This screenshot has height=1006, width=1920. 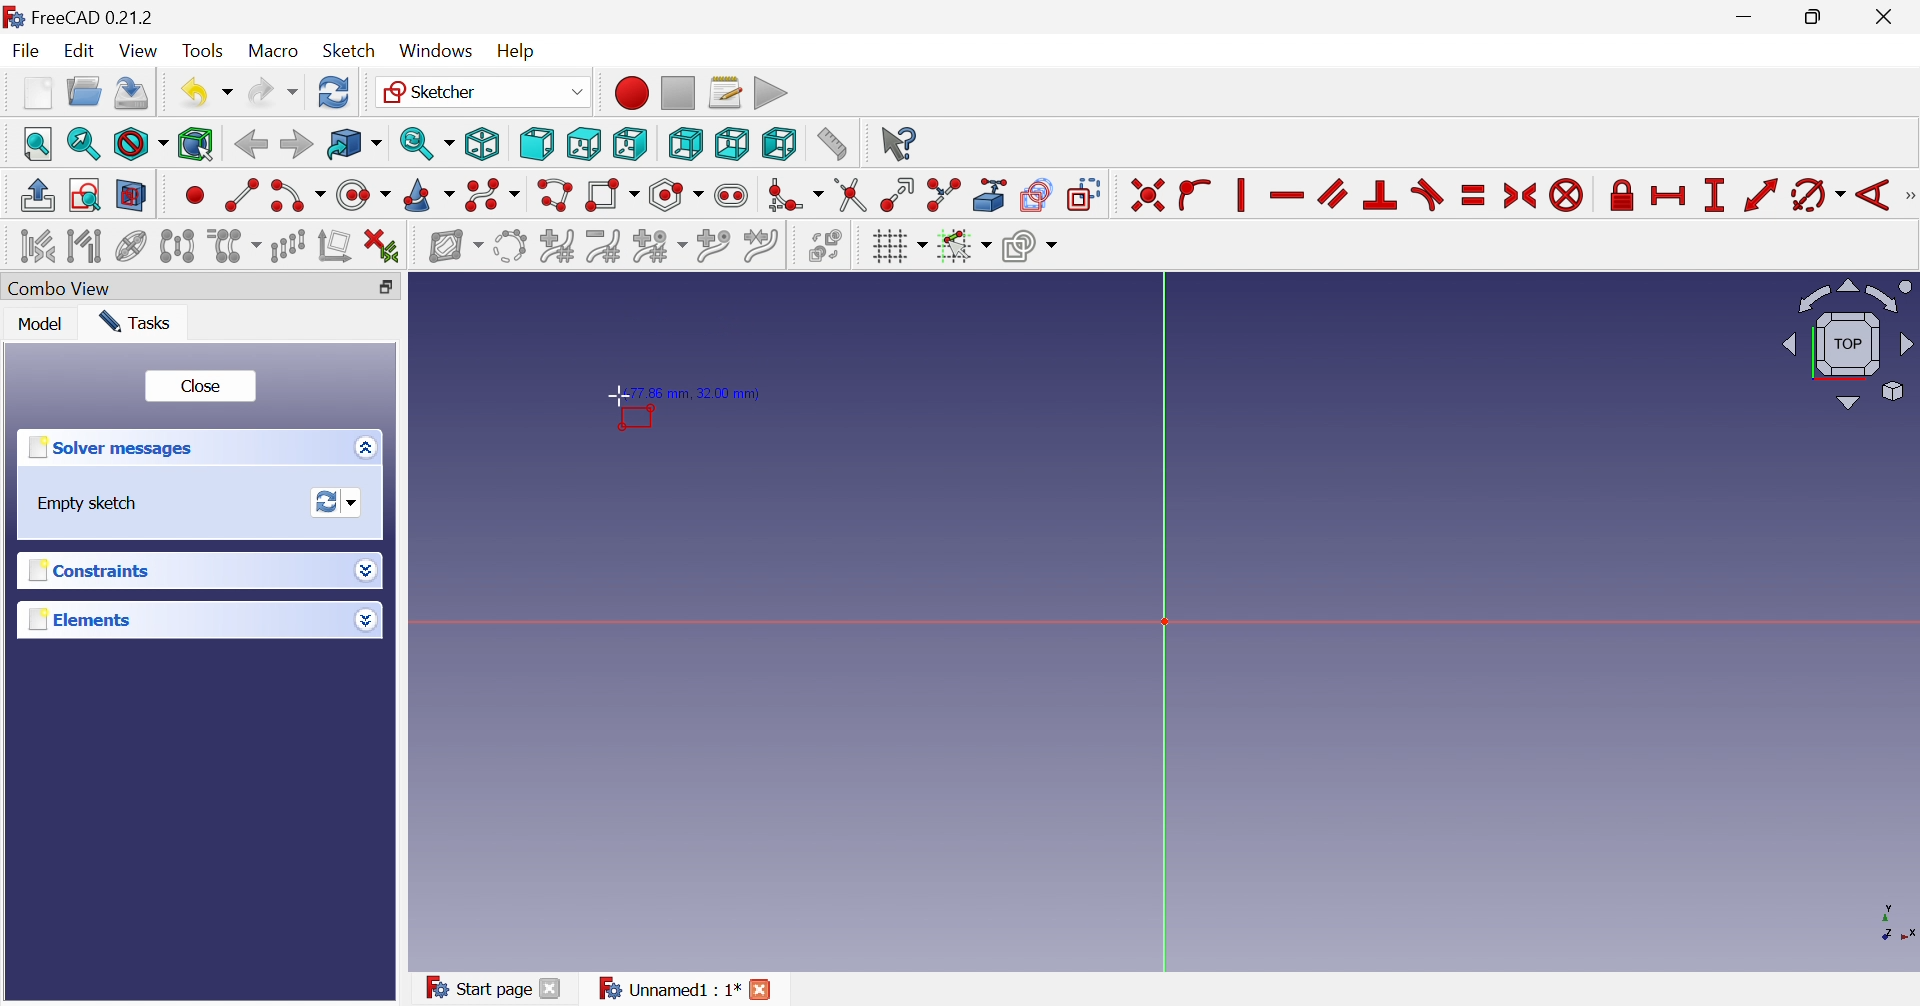 I want to click on Sync view, so click(x=427, y=143).